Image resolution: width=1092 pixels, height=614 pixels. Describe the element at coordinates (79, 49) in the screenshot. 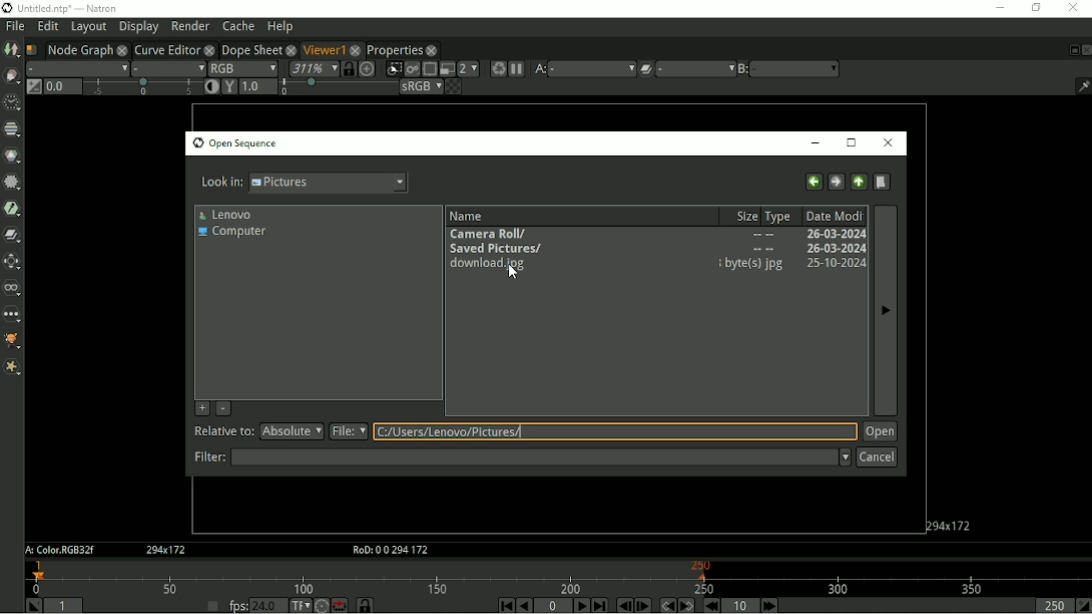

I see `Node Graph` at that location.